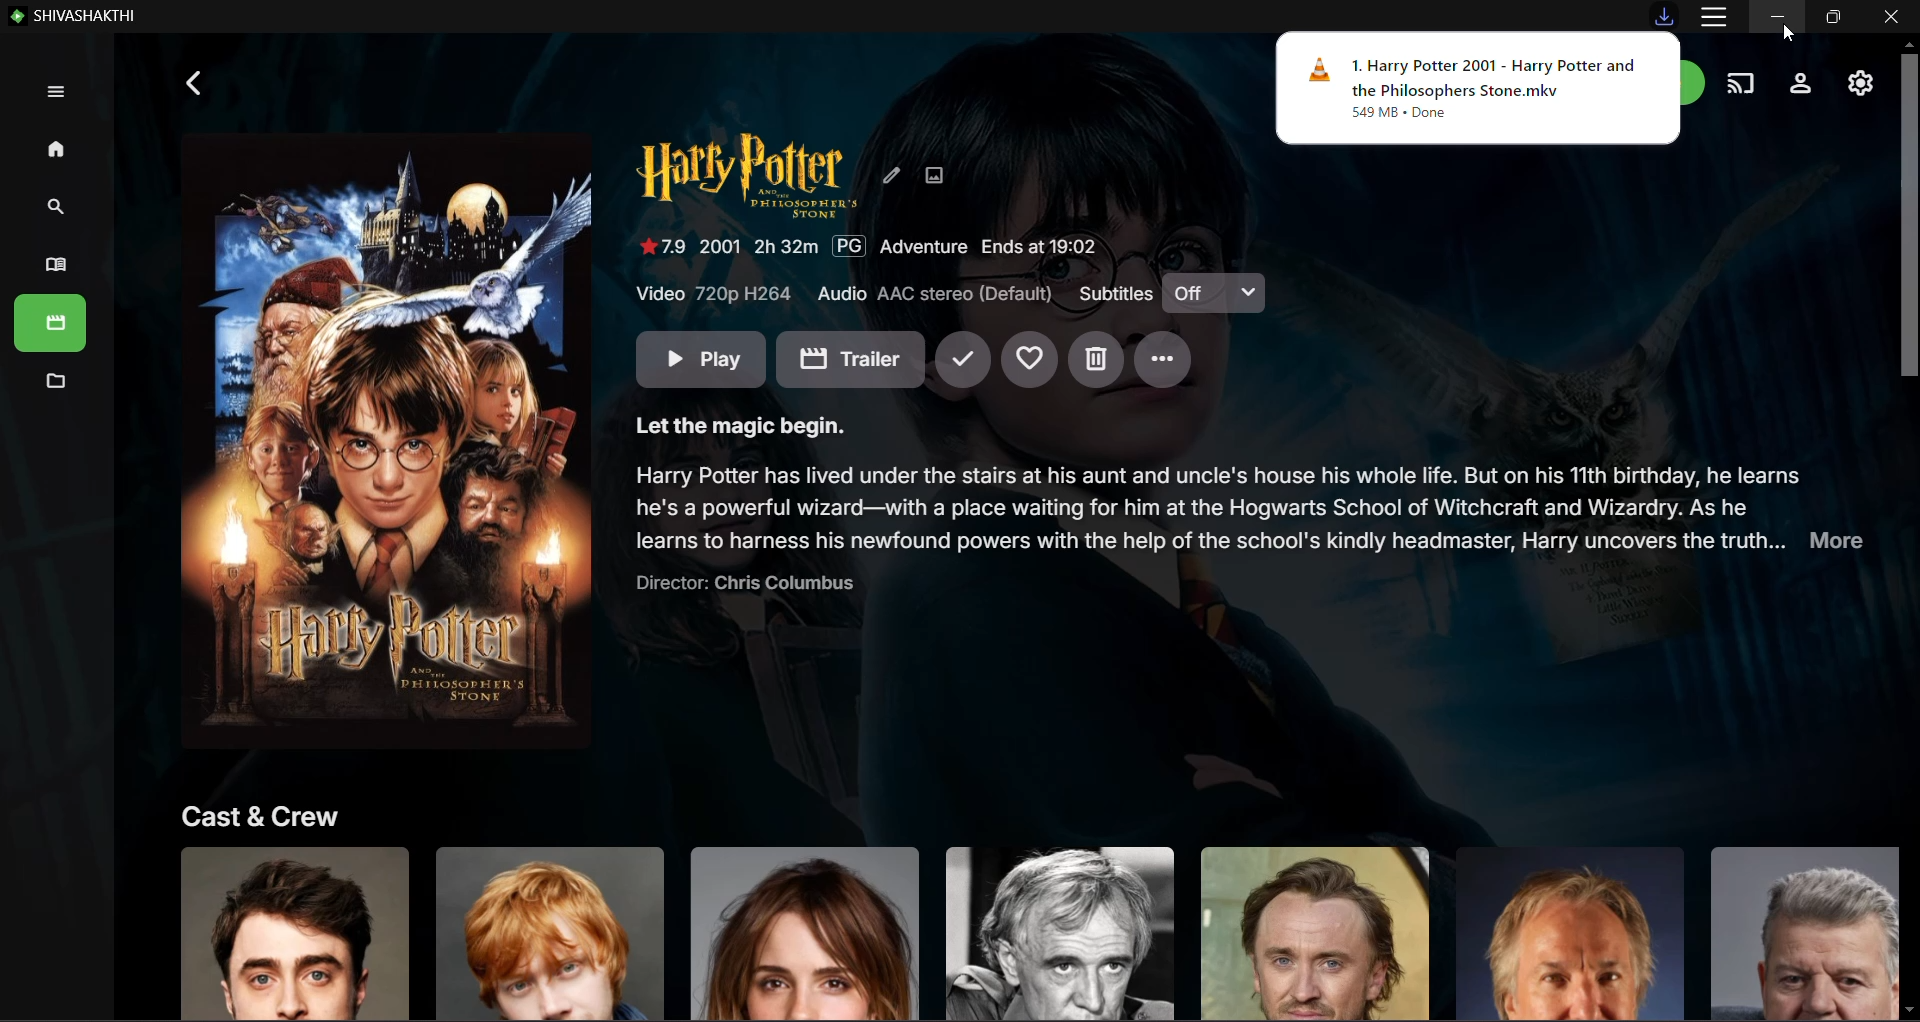 The height and width of the screenshot is (1022, 1920). I want to click on Edit Image, so click(934, 174).